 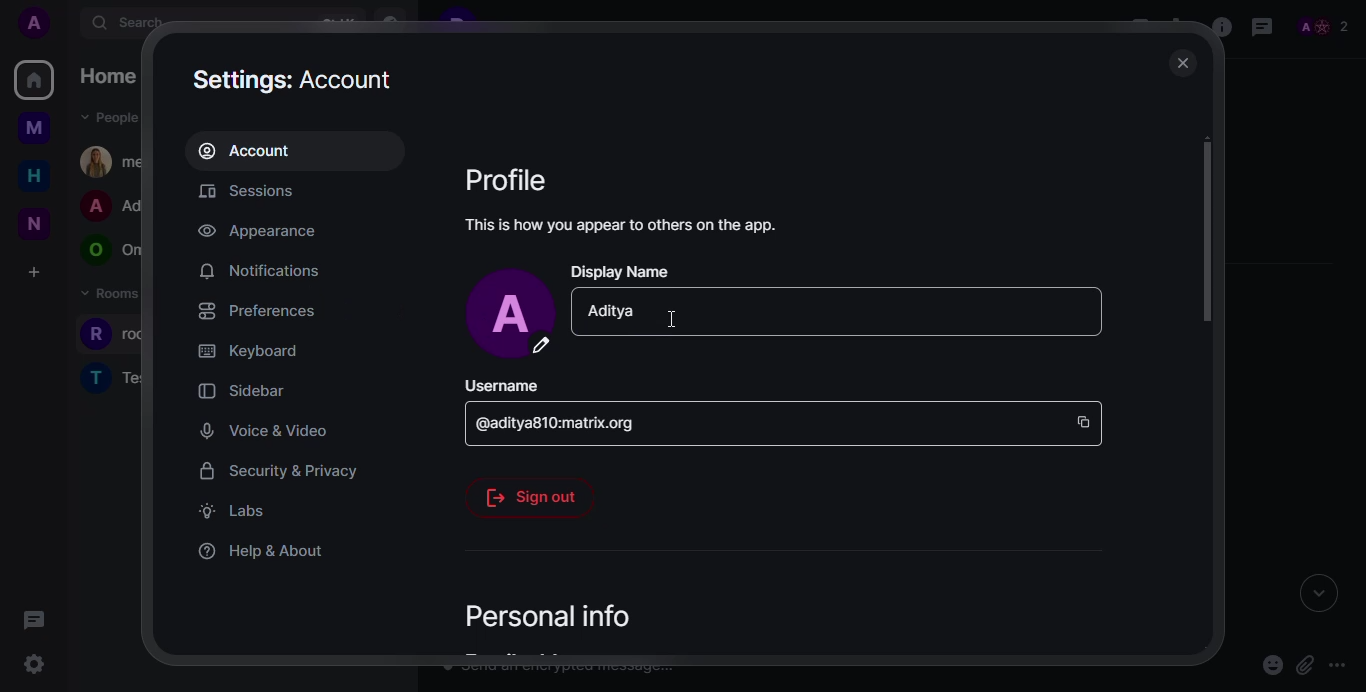 I want to click on this is how you appear to others on the app, so click(x=618, y=224).